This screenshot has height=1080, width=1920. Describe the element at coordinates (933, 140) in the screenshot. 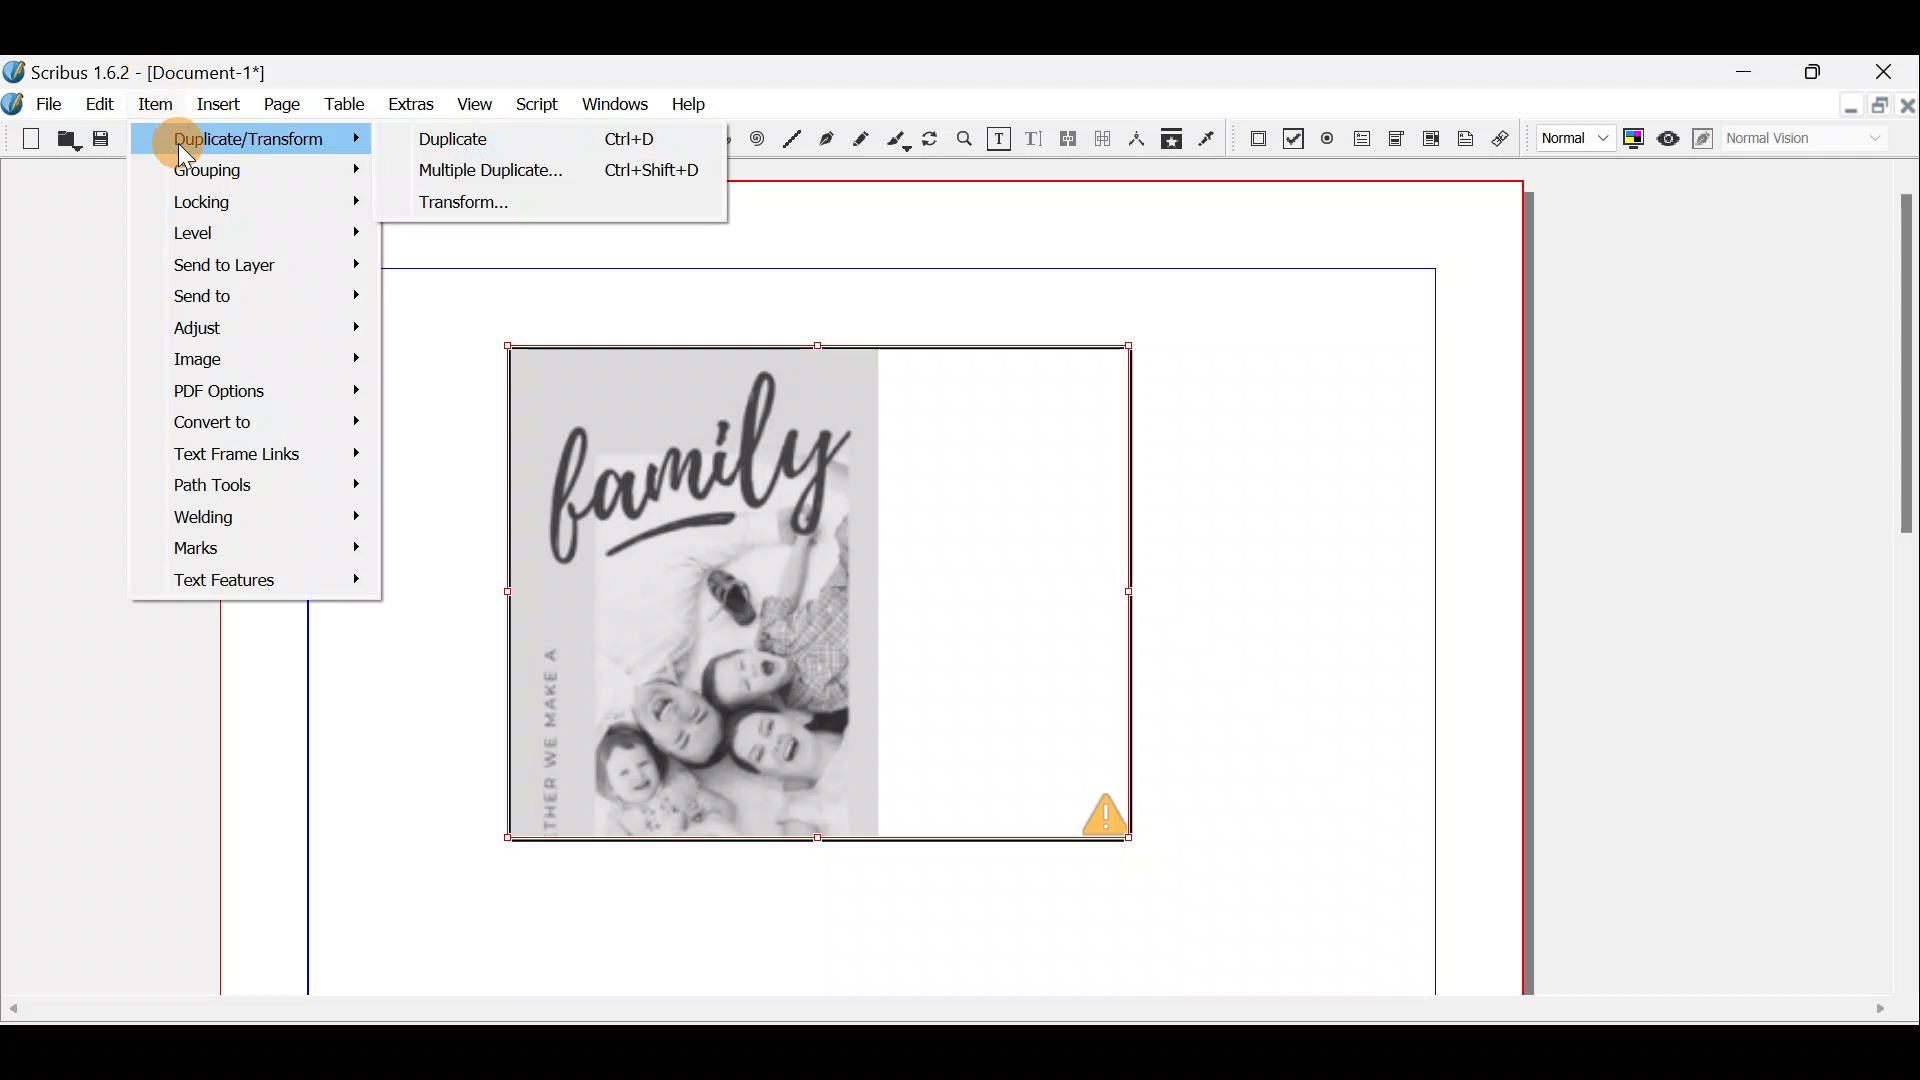

I see `Rotate item` at that location.